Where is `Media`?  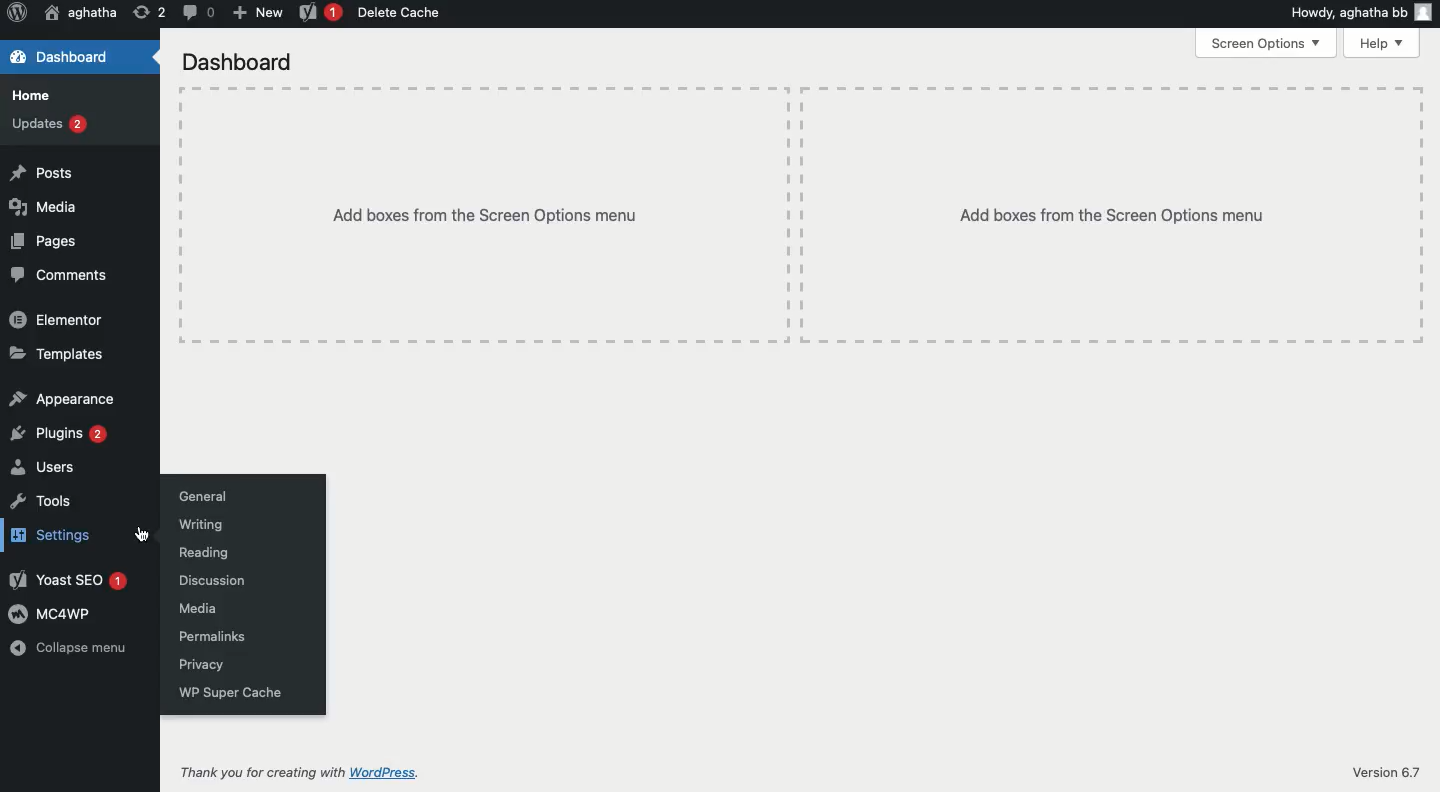 Media is located at coordinates (44, 208).